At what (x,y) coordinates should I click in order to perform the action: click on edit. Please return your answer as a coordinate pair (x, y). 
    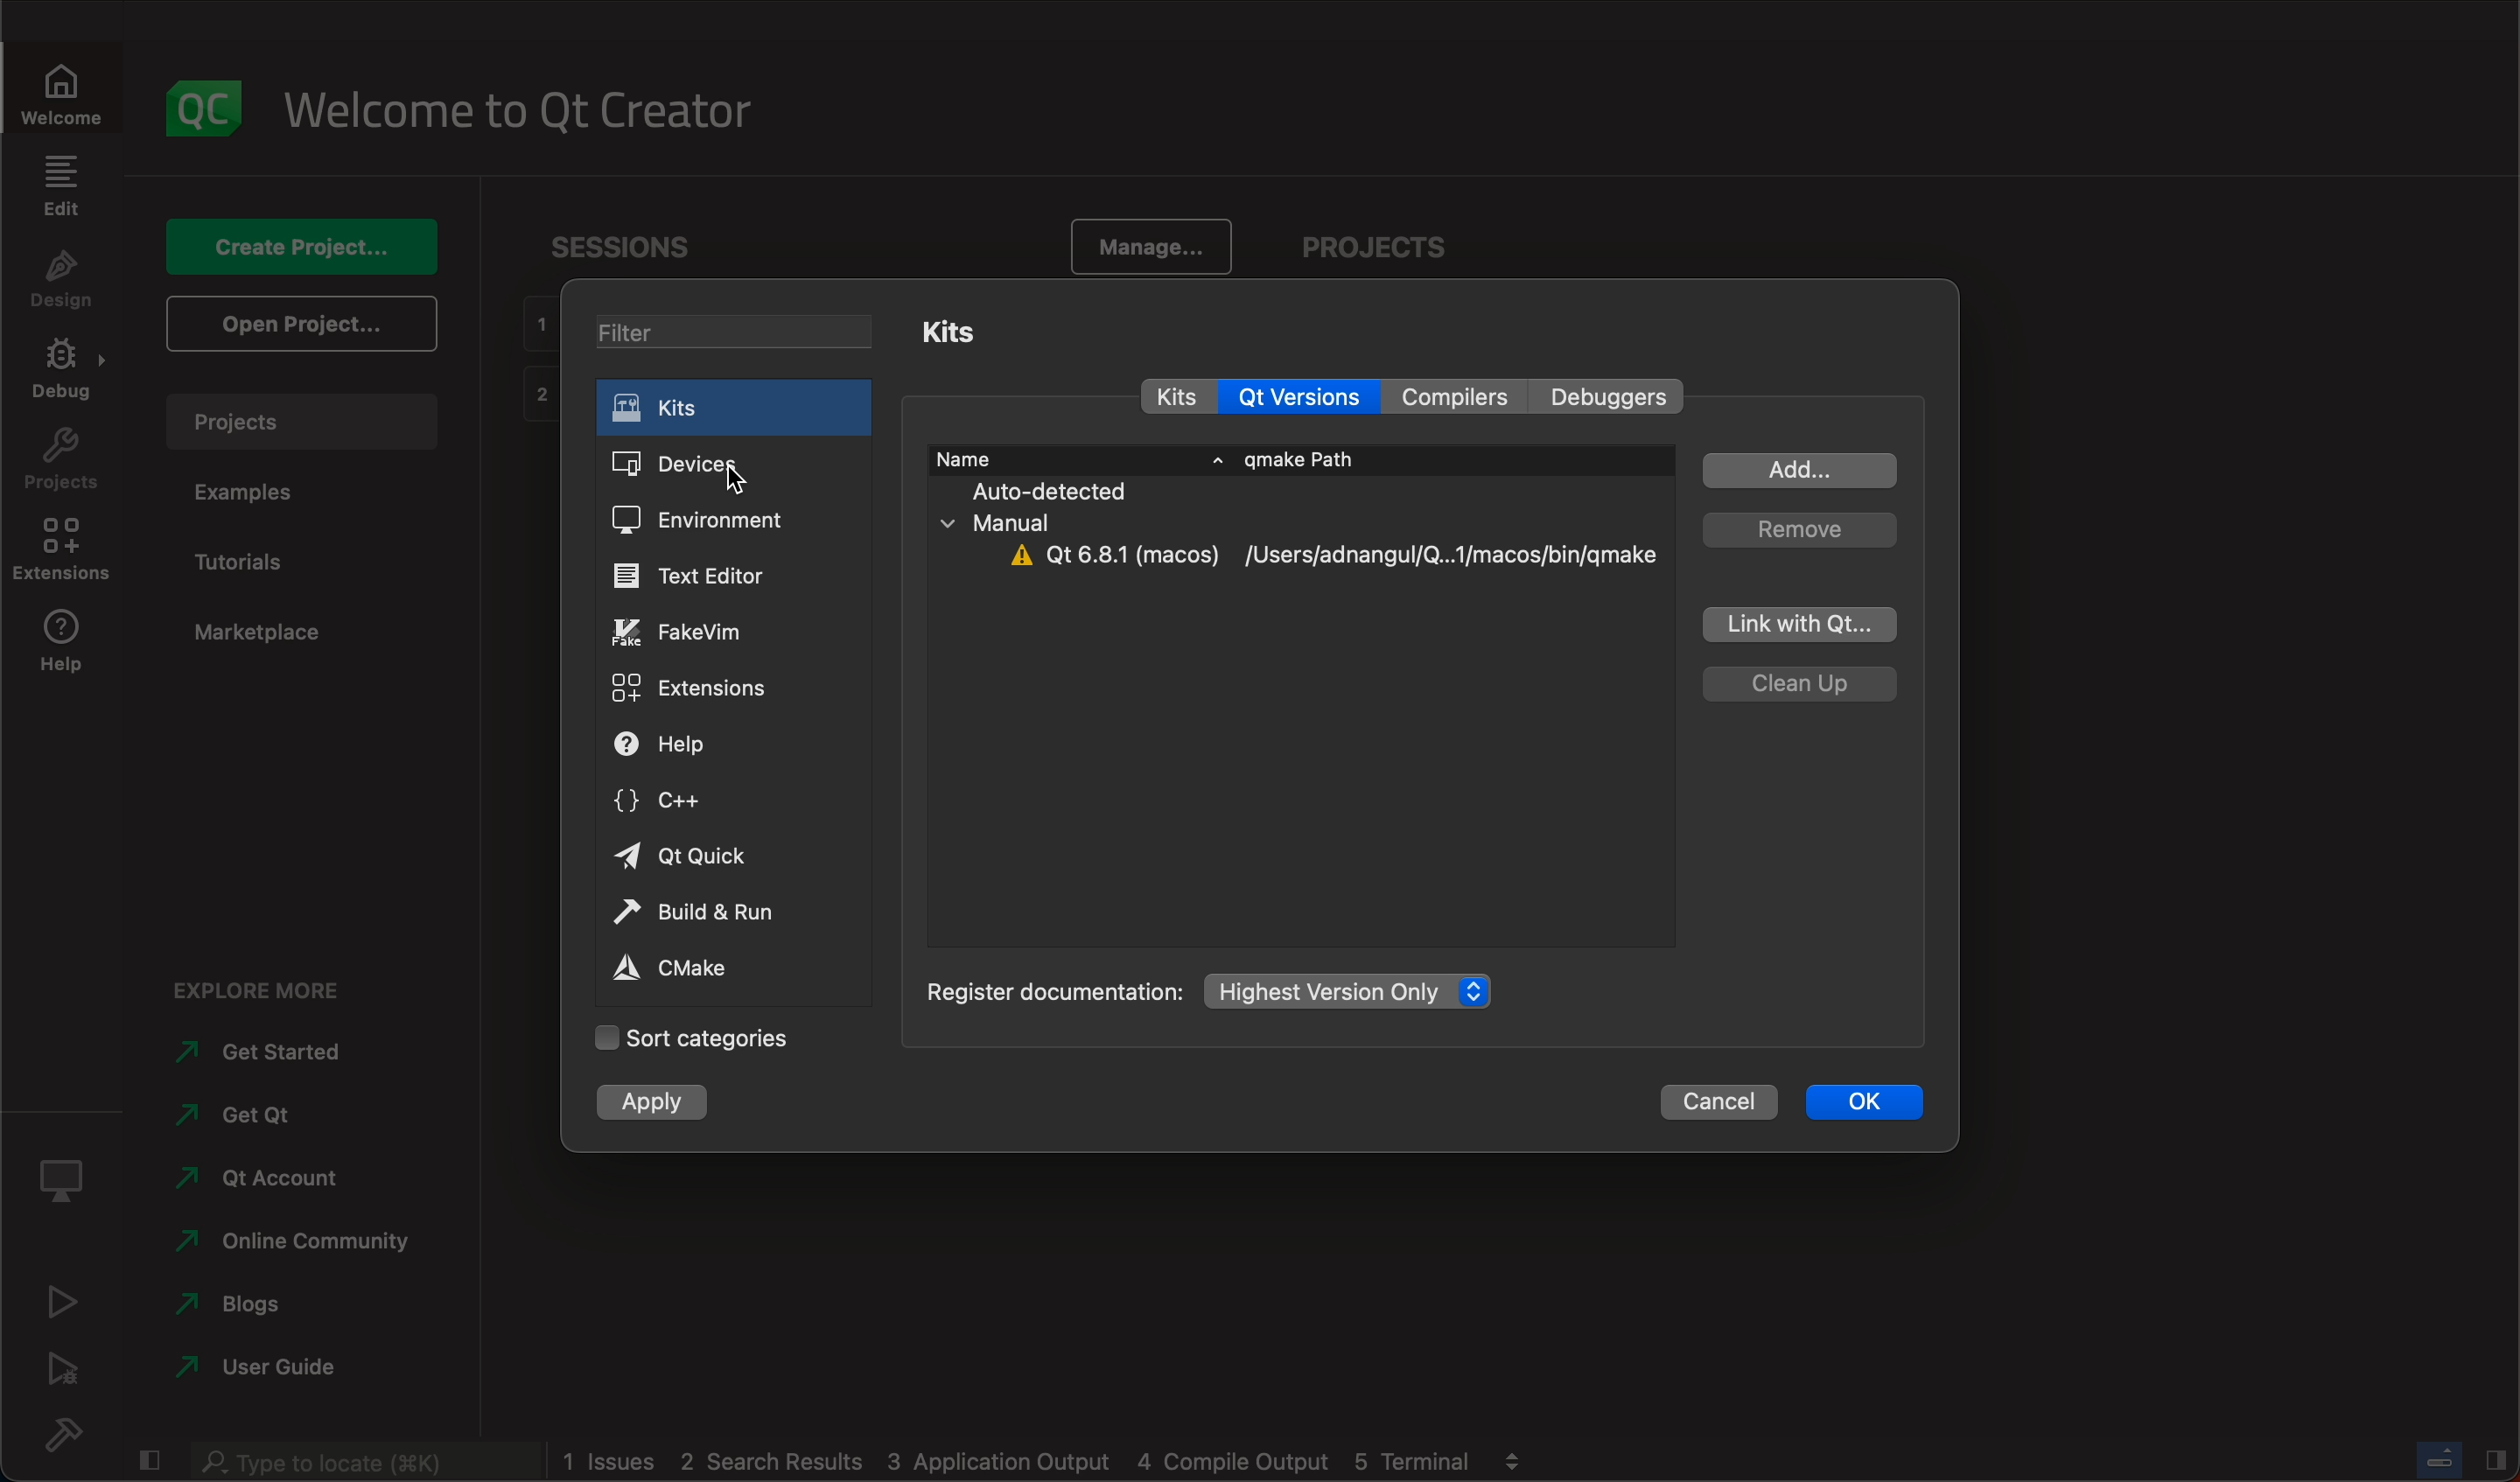
    Looking at the image, I should click on (64, 191).